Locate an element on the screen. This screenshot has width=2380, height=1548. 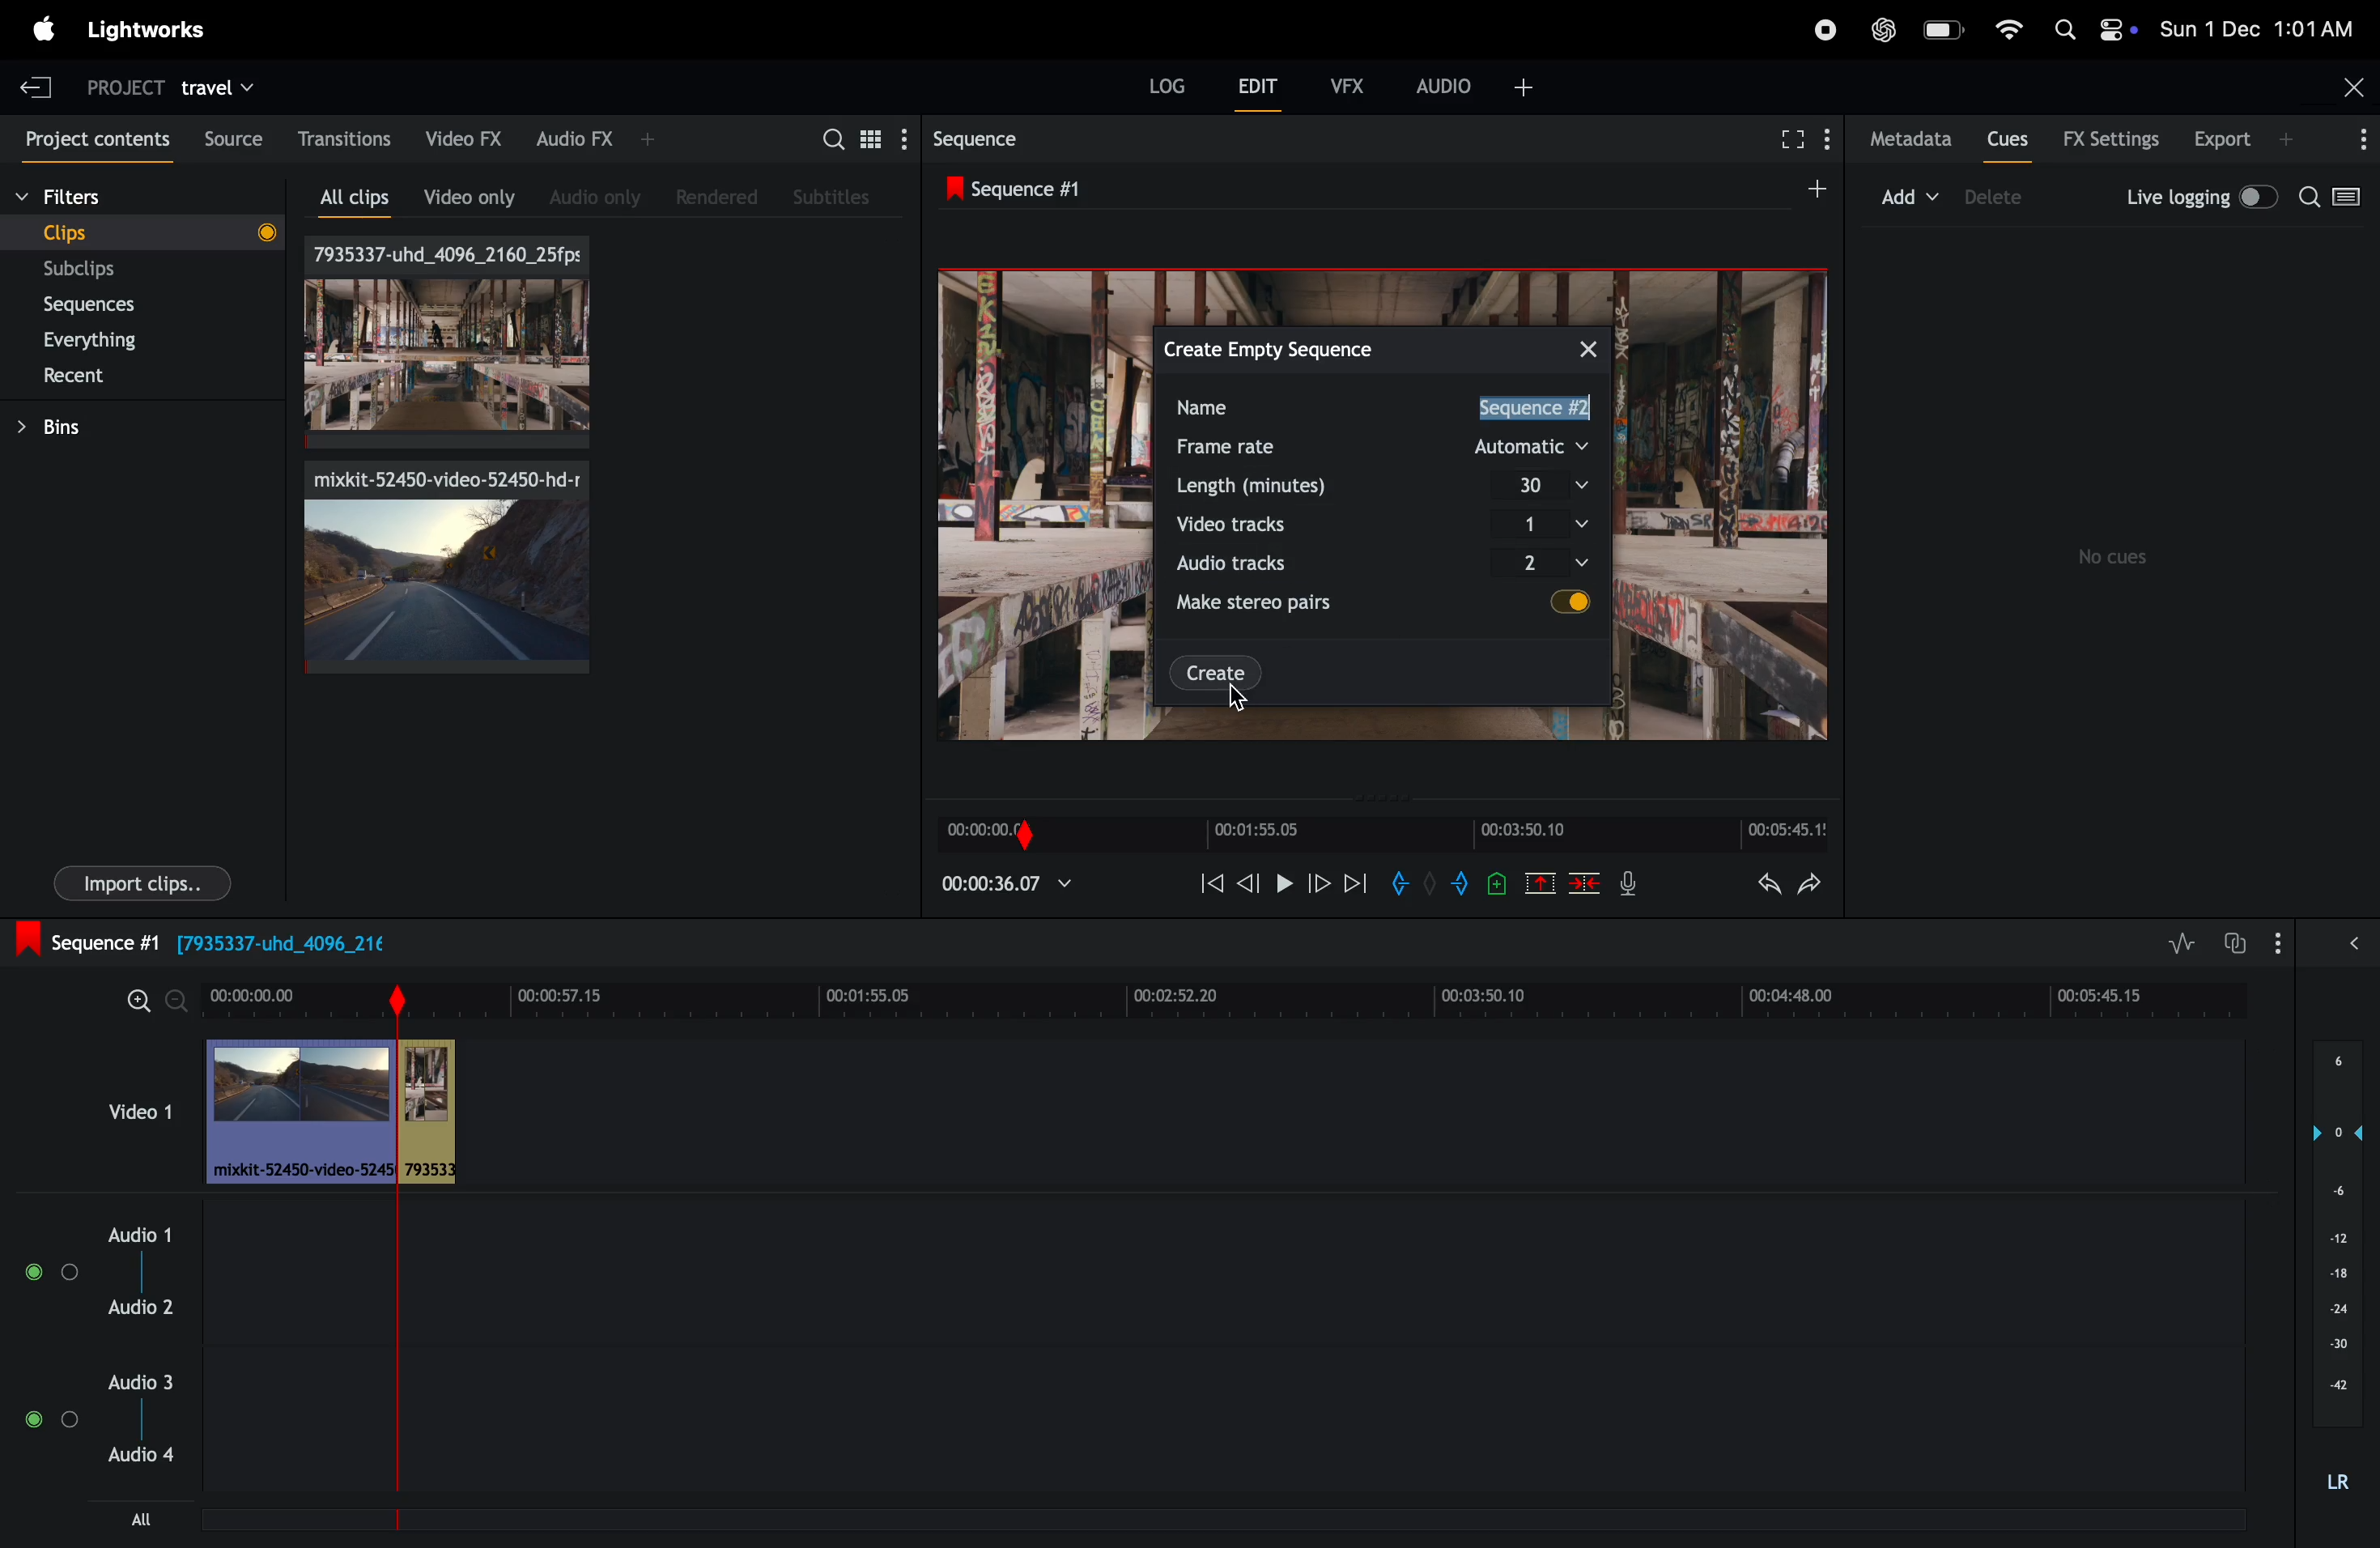
wifi is located at coordinates (2004, 28).